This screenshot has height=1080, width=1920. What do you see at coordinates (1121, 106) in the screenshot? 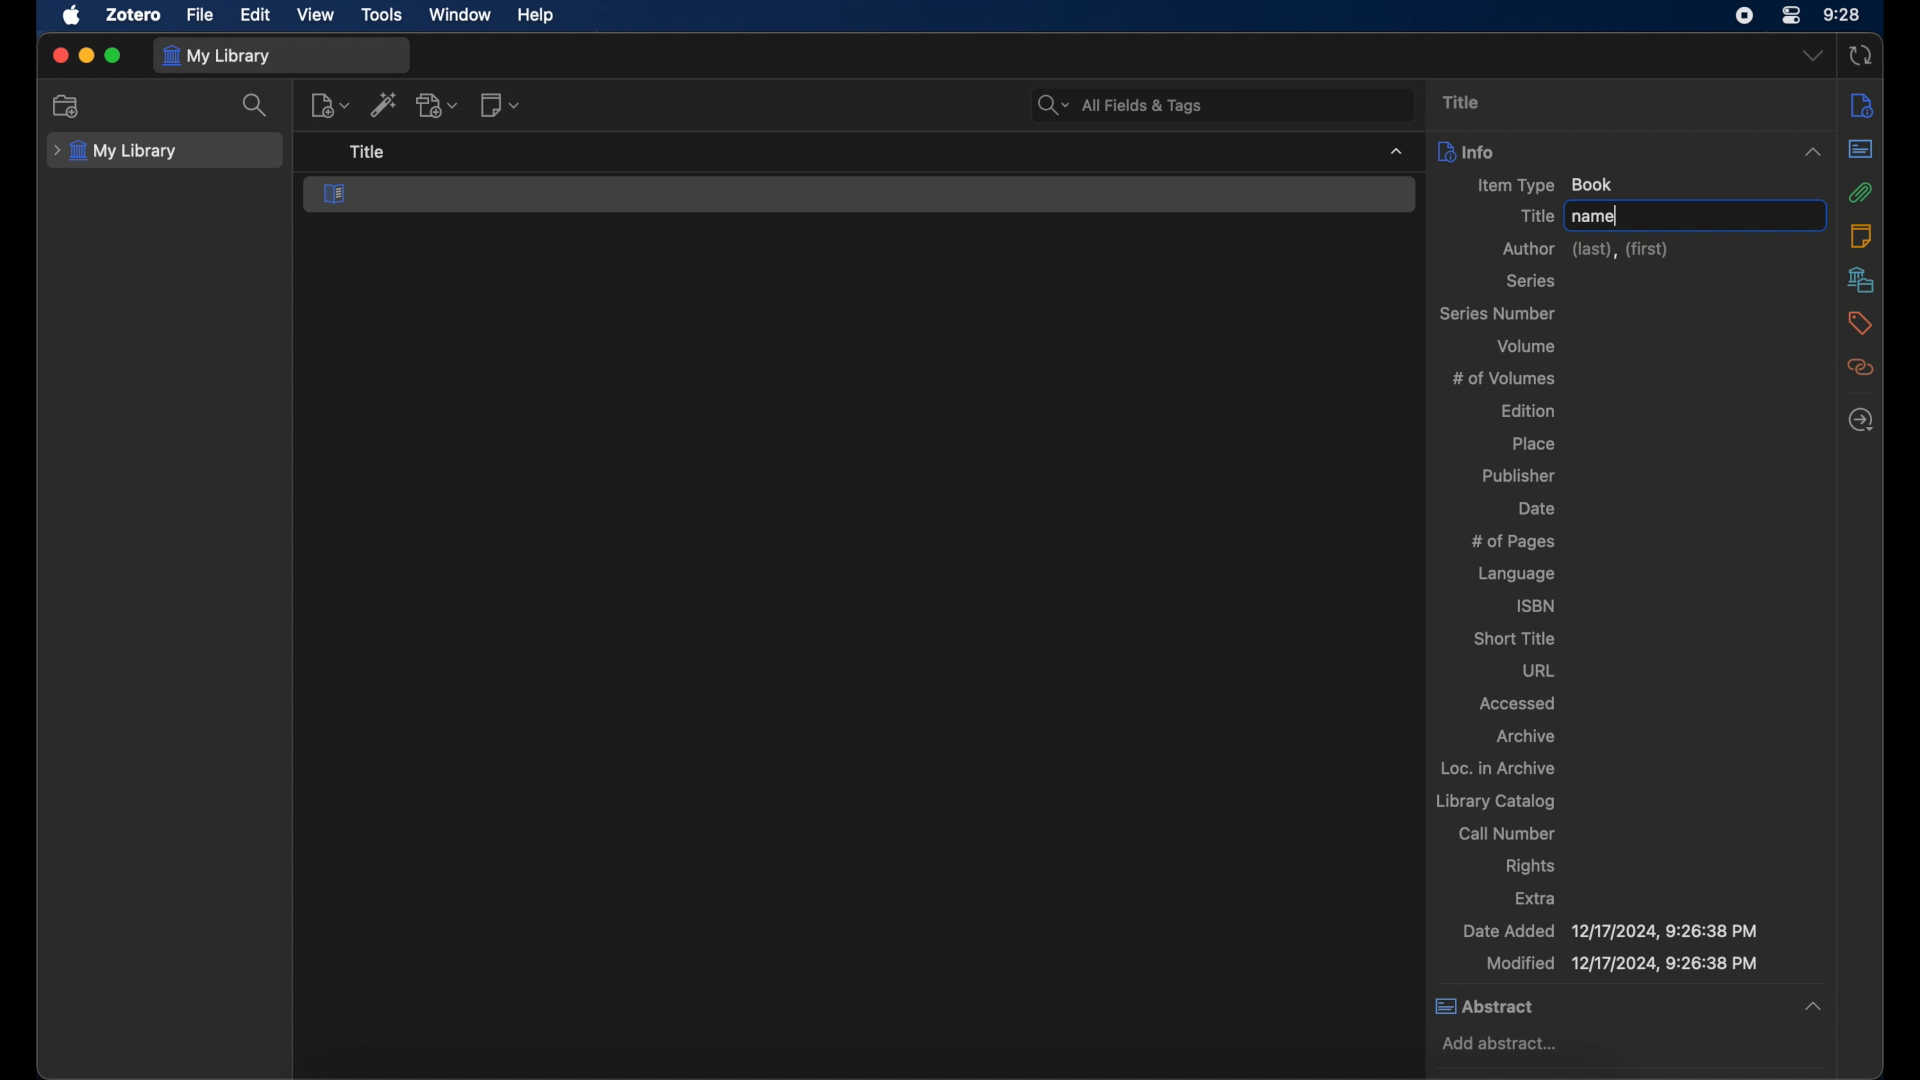
I see `all fields and tags` at bounding box center [1121, 106].